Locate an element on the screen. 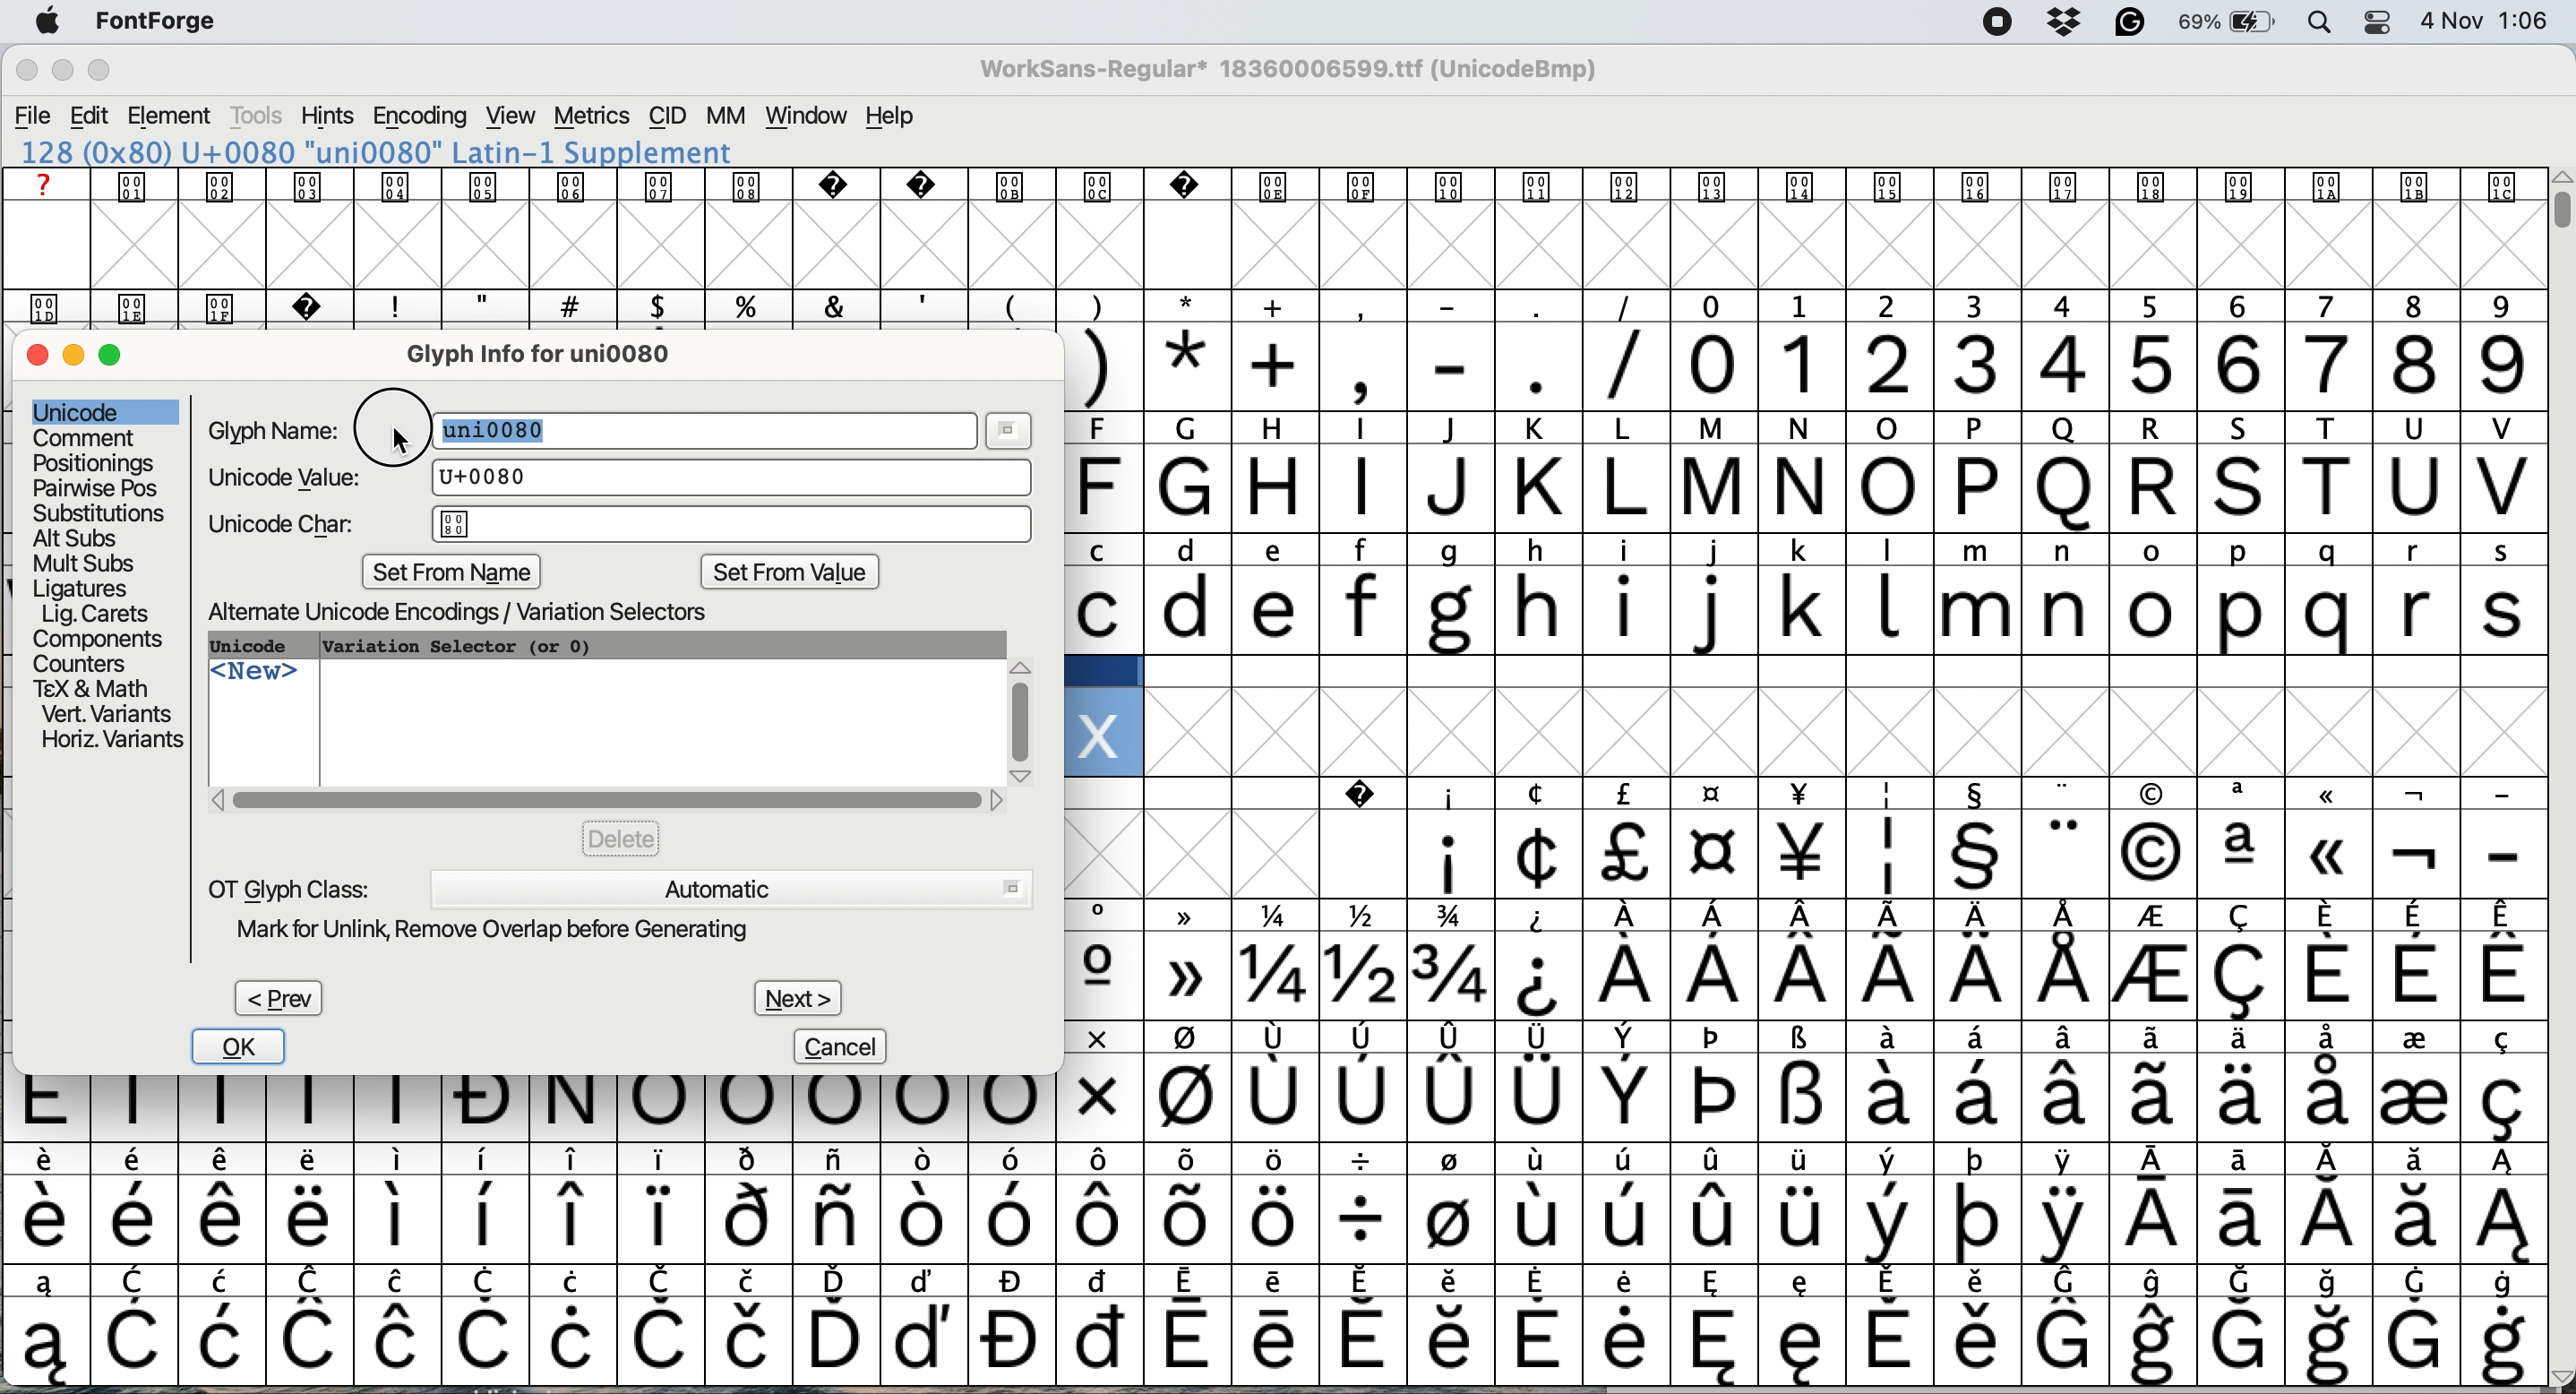  fontforge is located at coordinates (164, 25).